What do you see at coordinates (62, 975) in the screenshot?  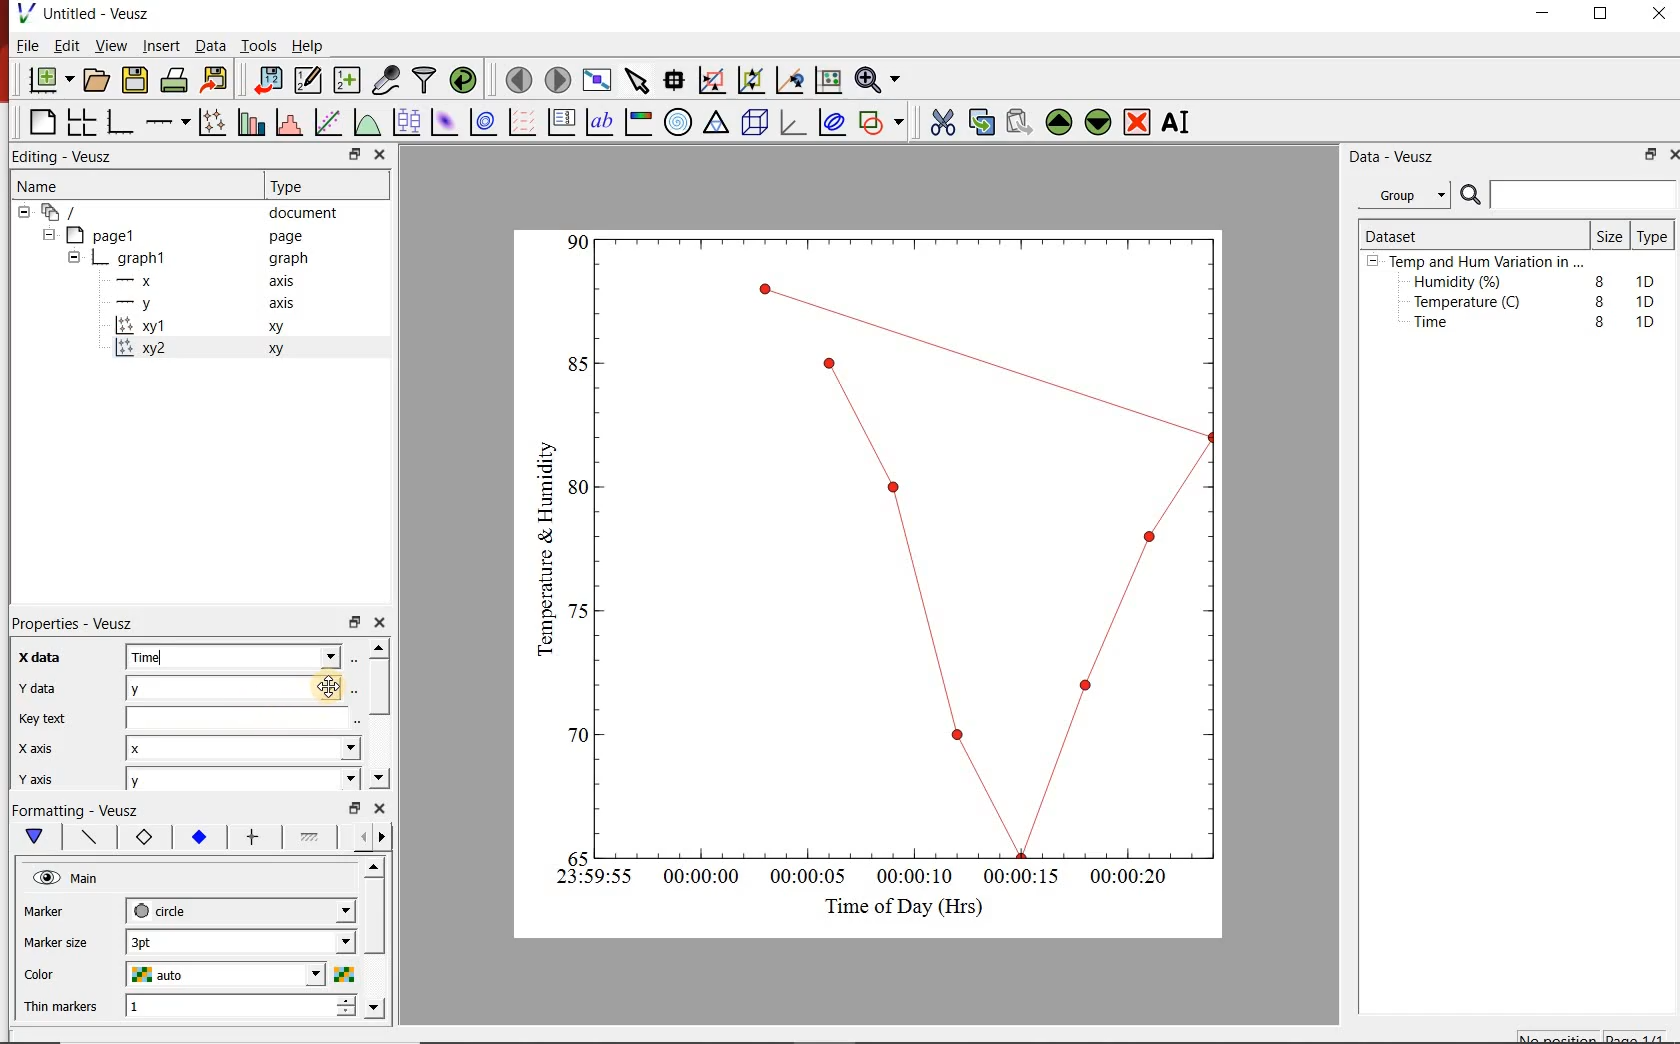 I see `Color` at bounding box center [62, 975].